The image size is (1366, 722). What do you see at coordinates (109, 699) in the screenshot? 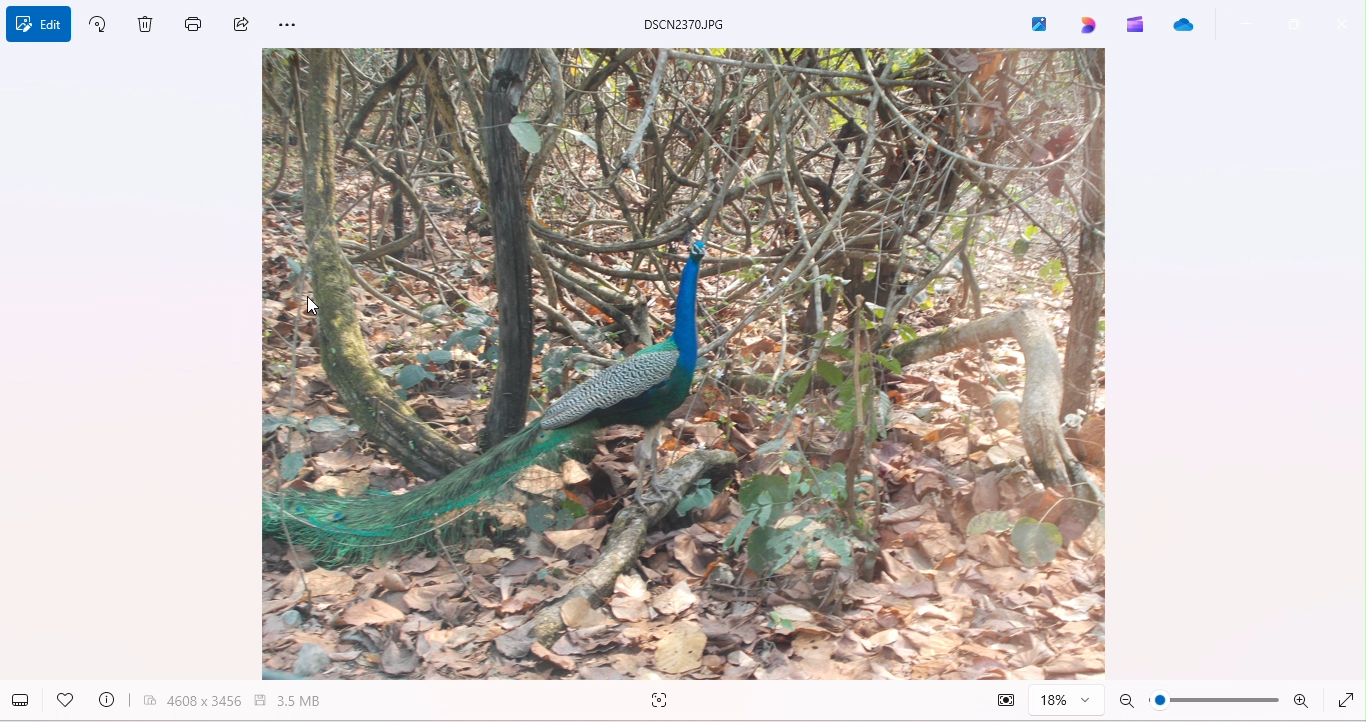
I see `file info` at bounding box center [109, 699].